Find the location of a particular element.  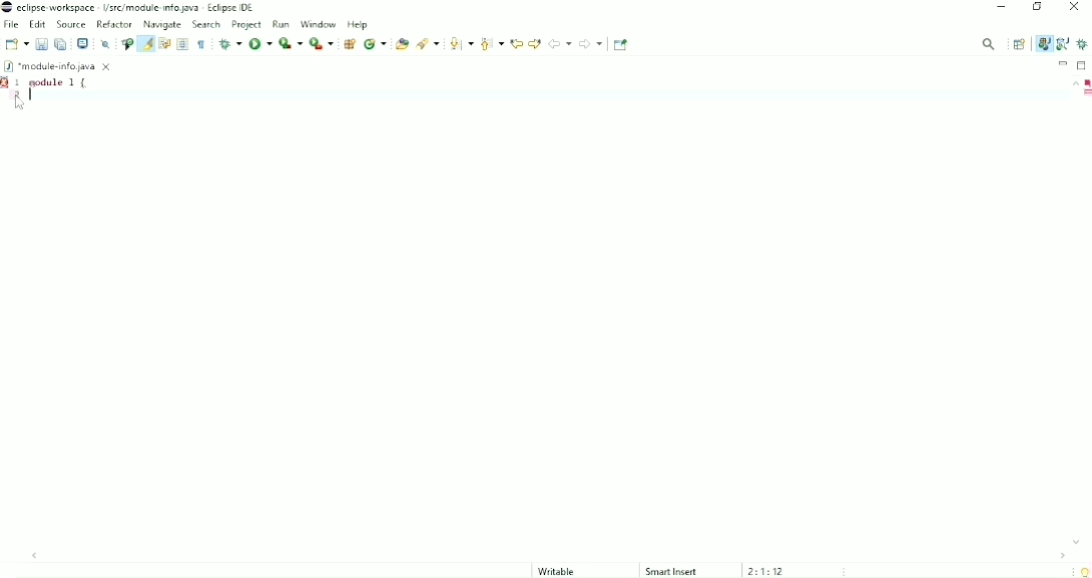

Next annotation is located at coordinates (460, 44).